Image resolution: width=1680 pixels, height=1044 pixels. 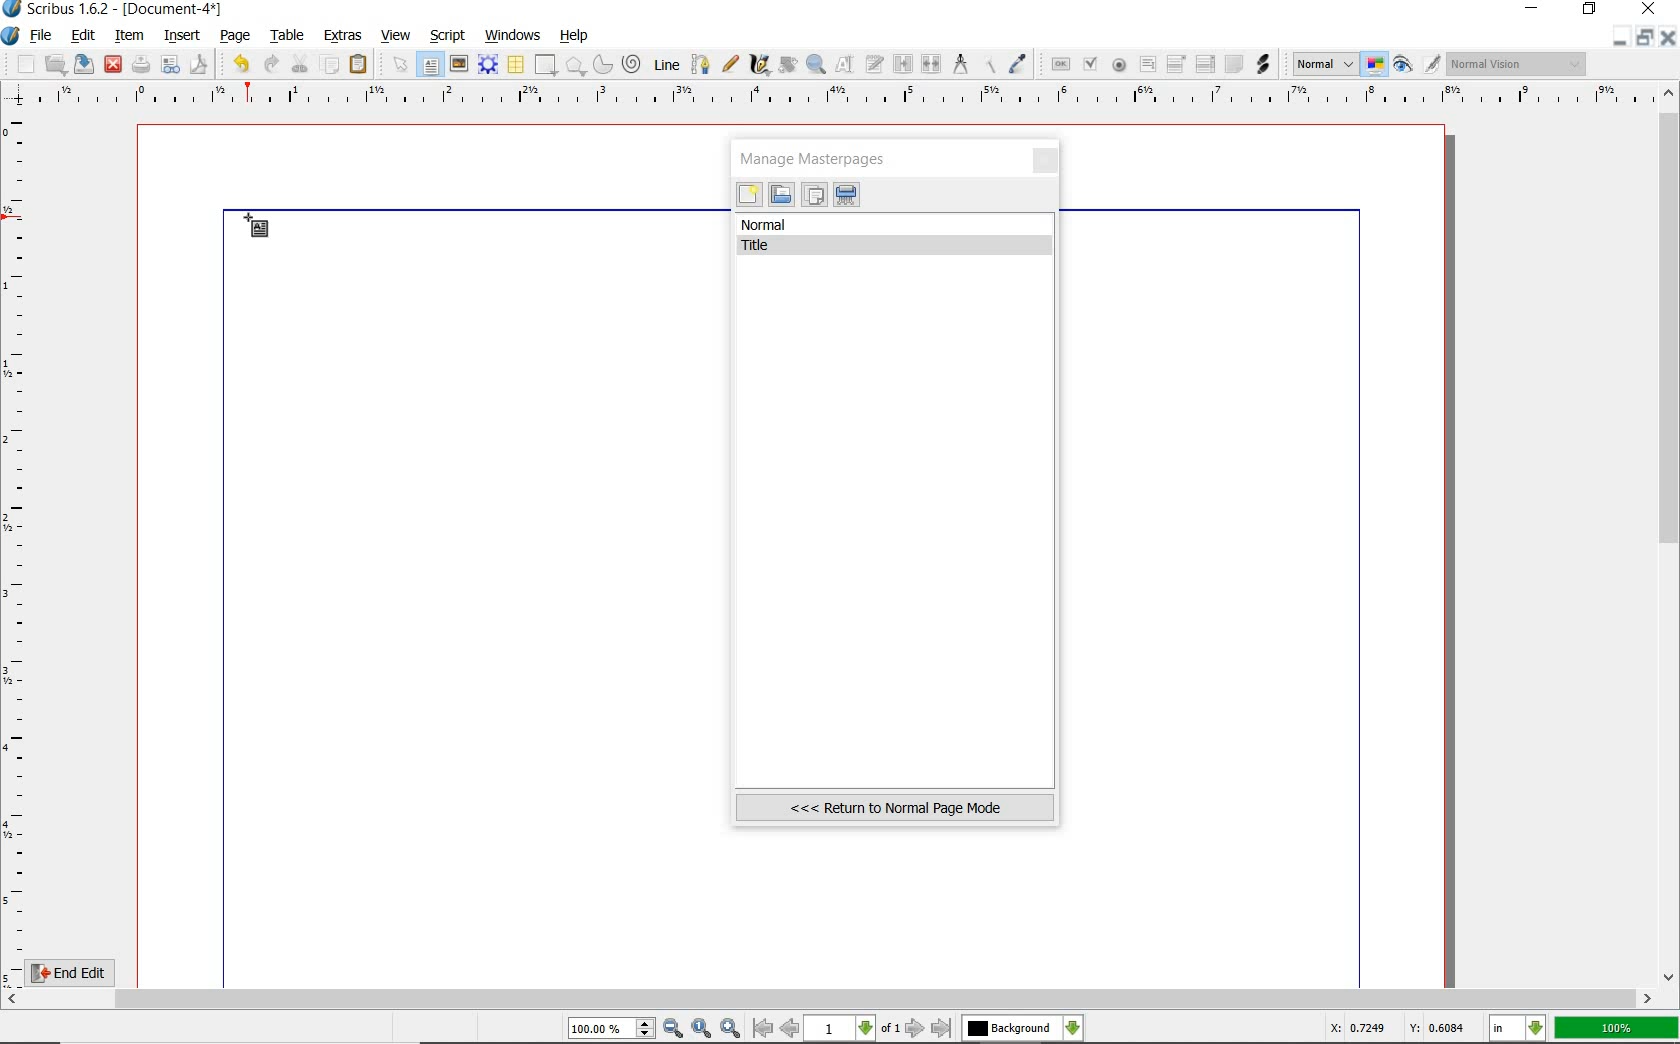 I want to click on scrollbar, so click(x=830, y=999).